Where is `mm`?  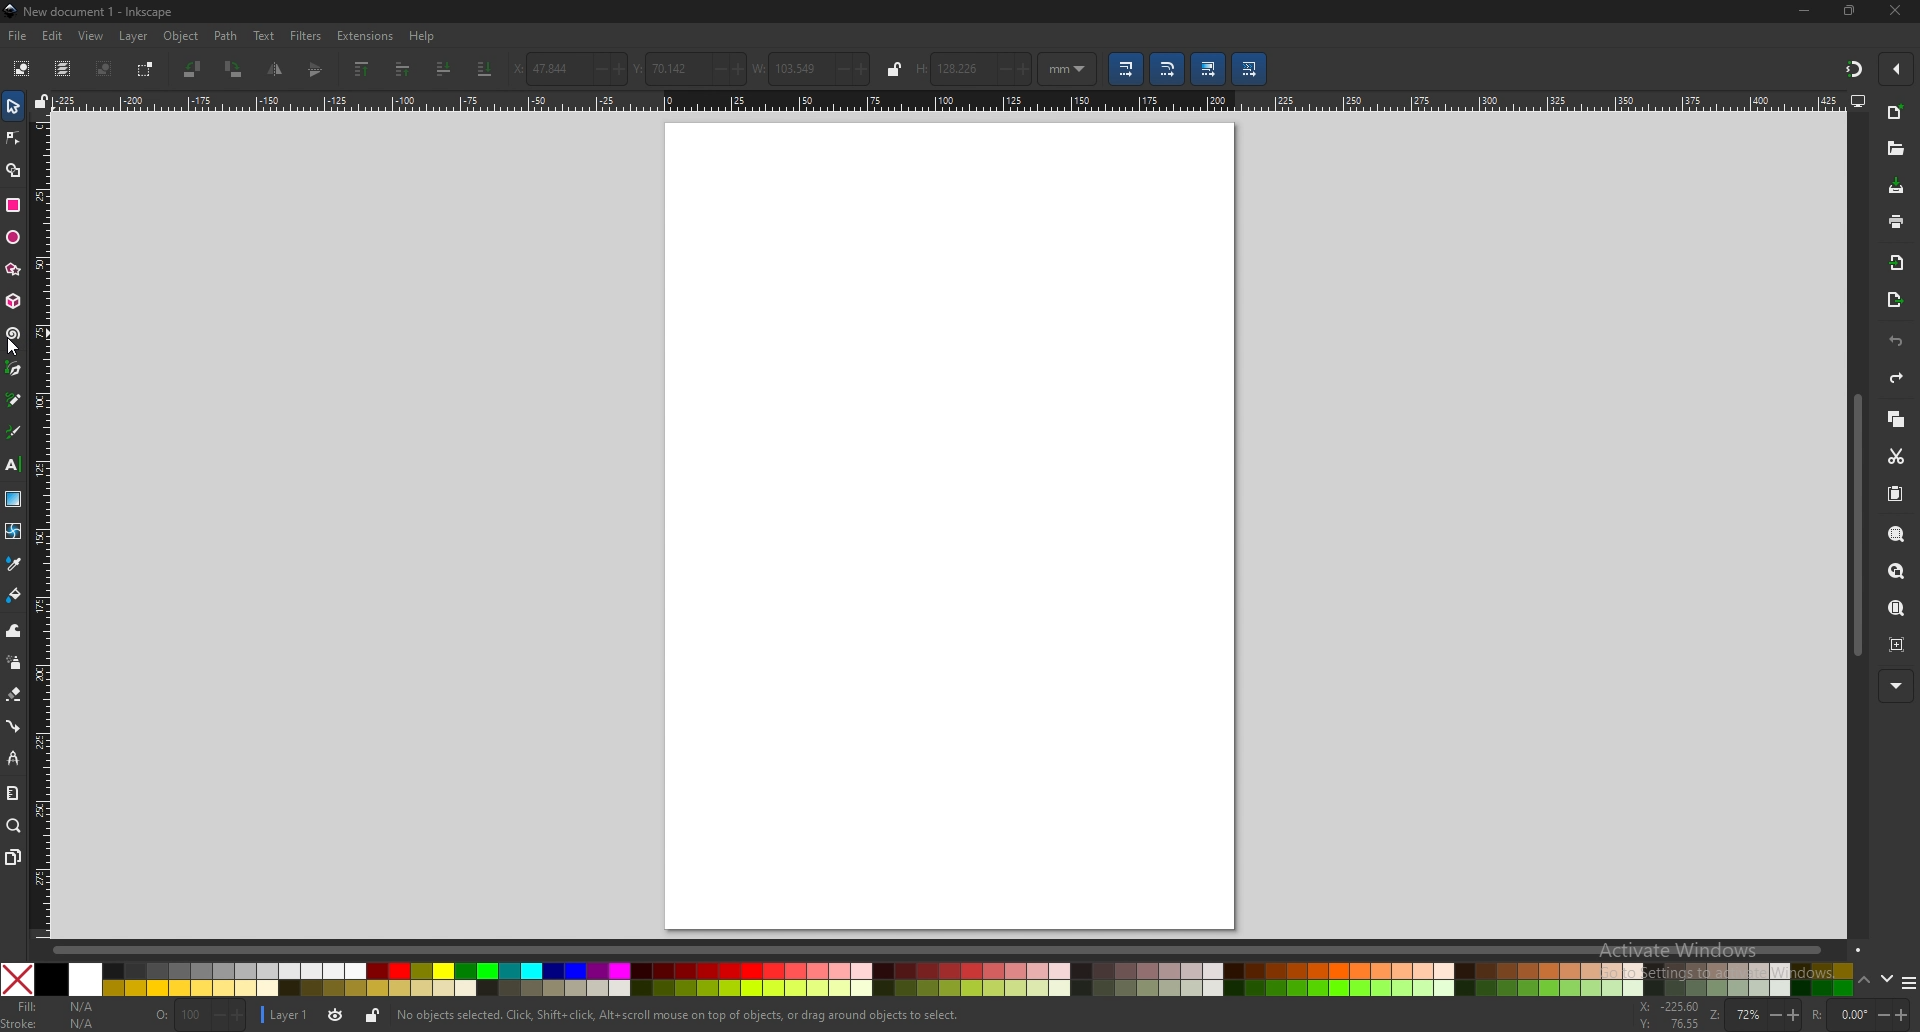 mm is located at coordinates (1069, 67).